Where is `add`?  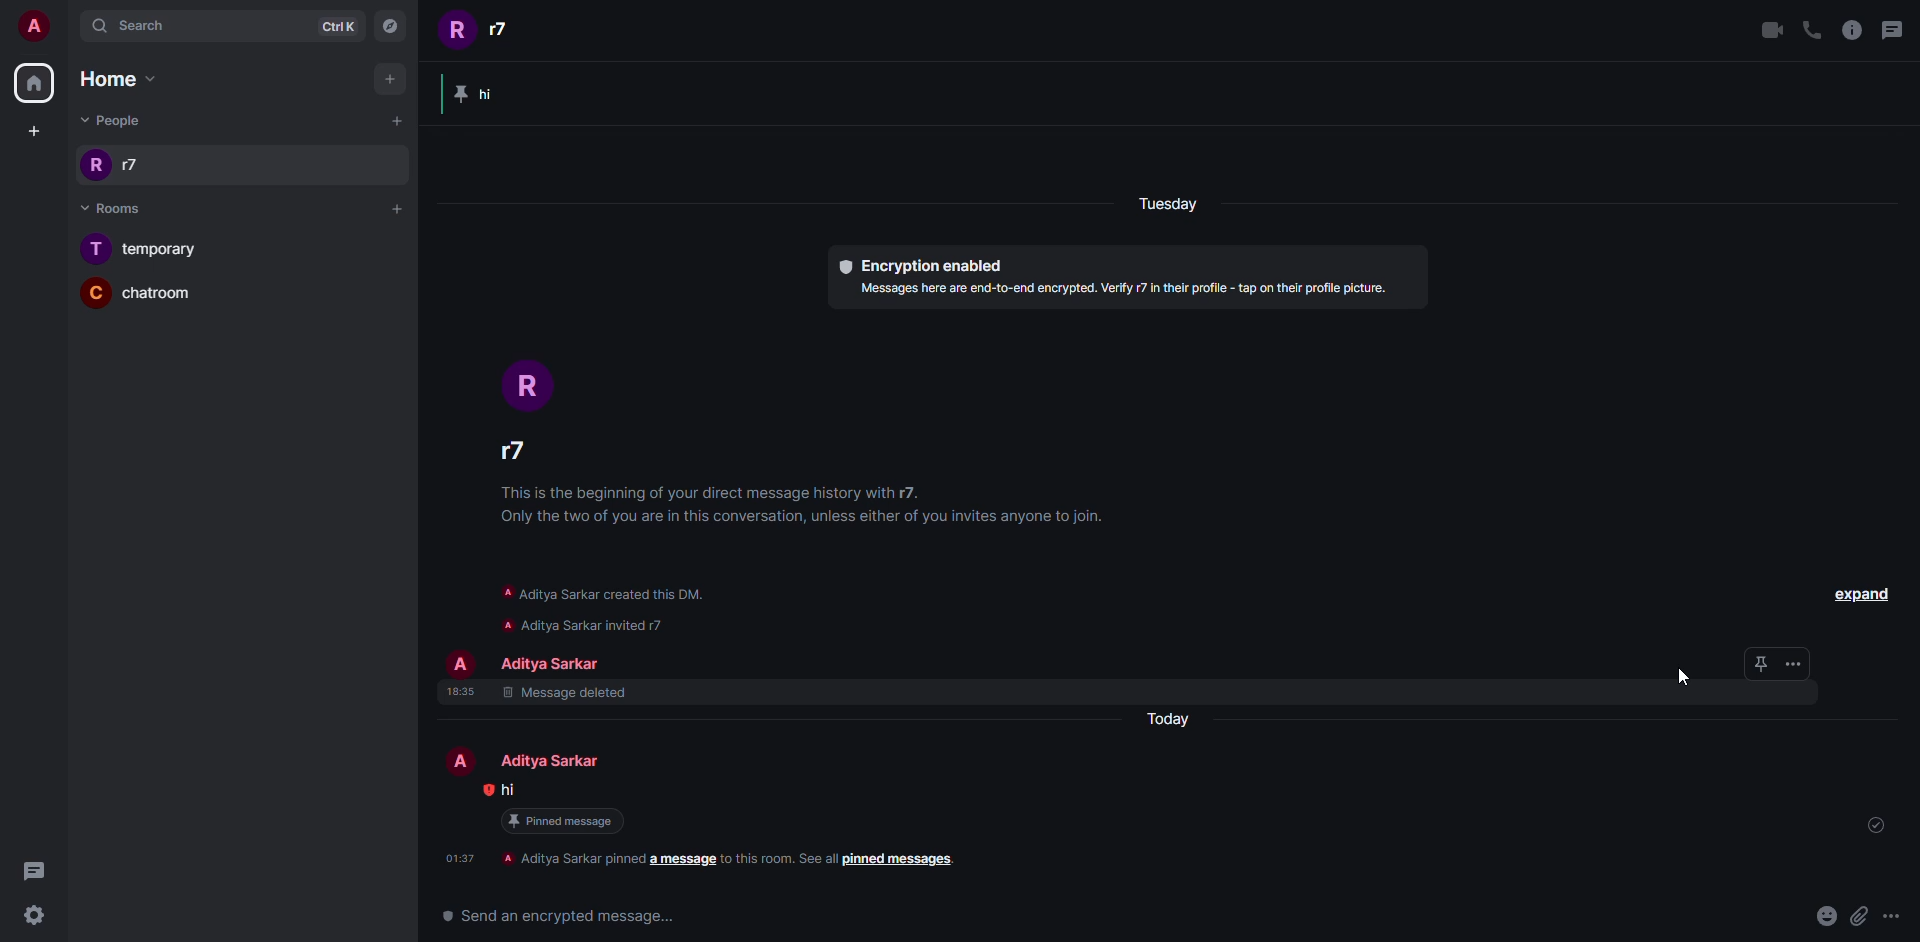
add is located at coordinates (398, 119).